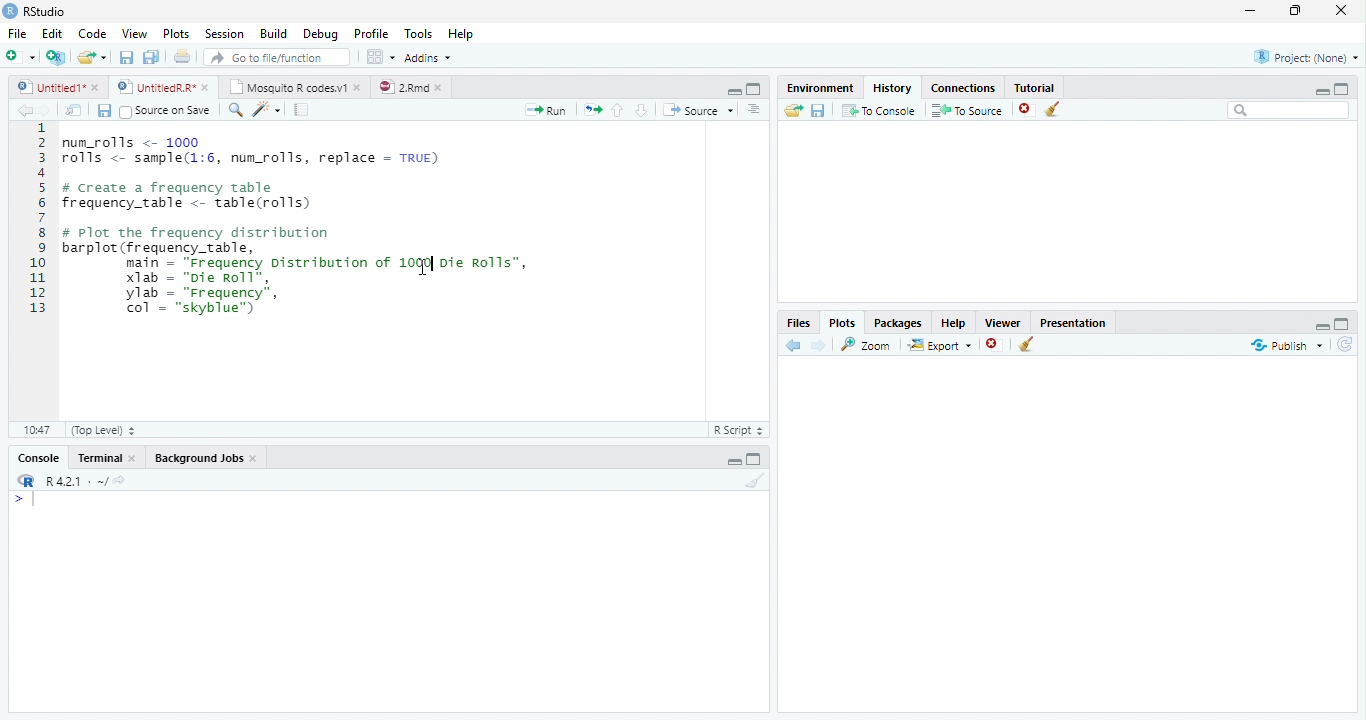  Describe the element at coordinates (20, 56) in the screenshot. I see `New File` at that location.